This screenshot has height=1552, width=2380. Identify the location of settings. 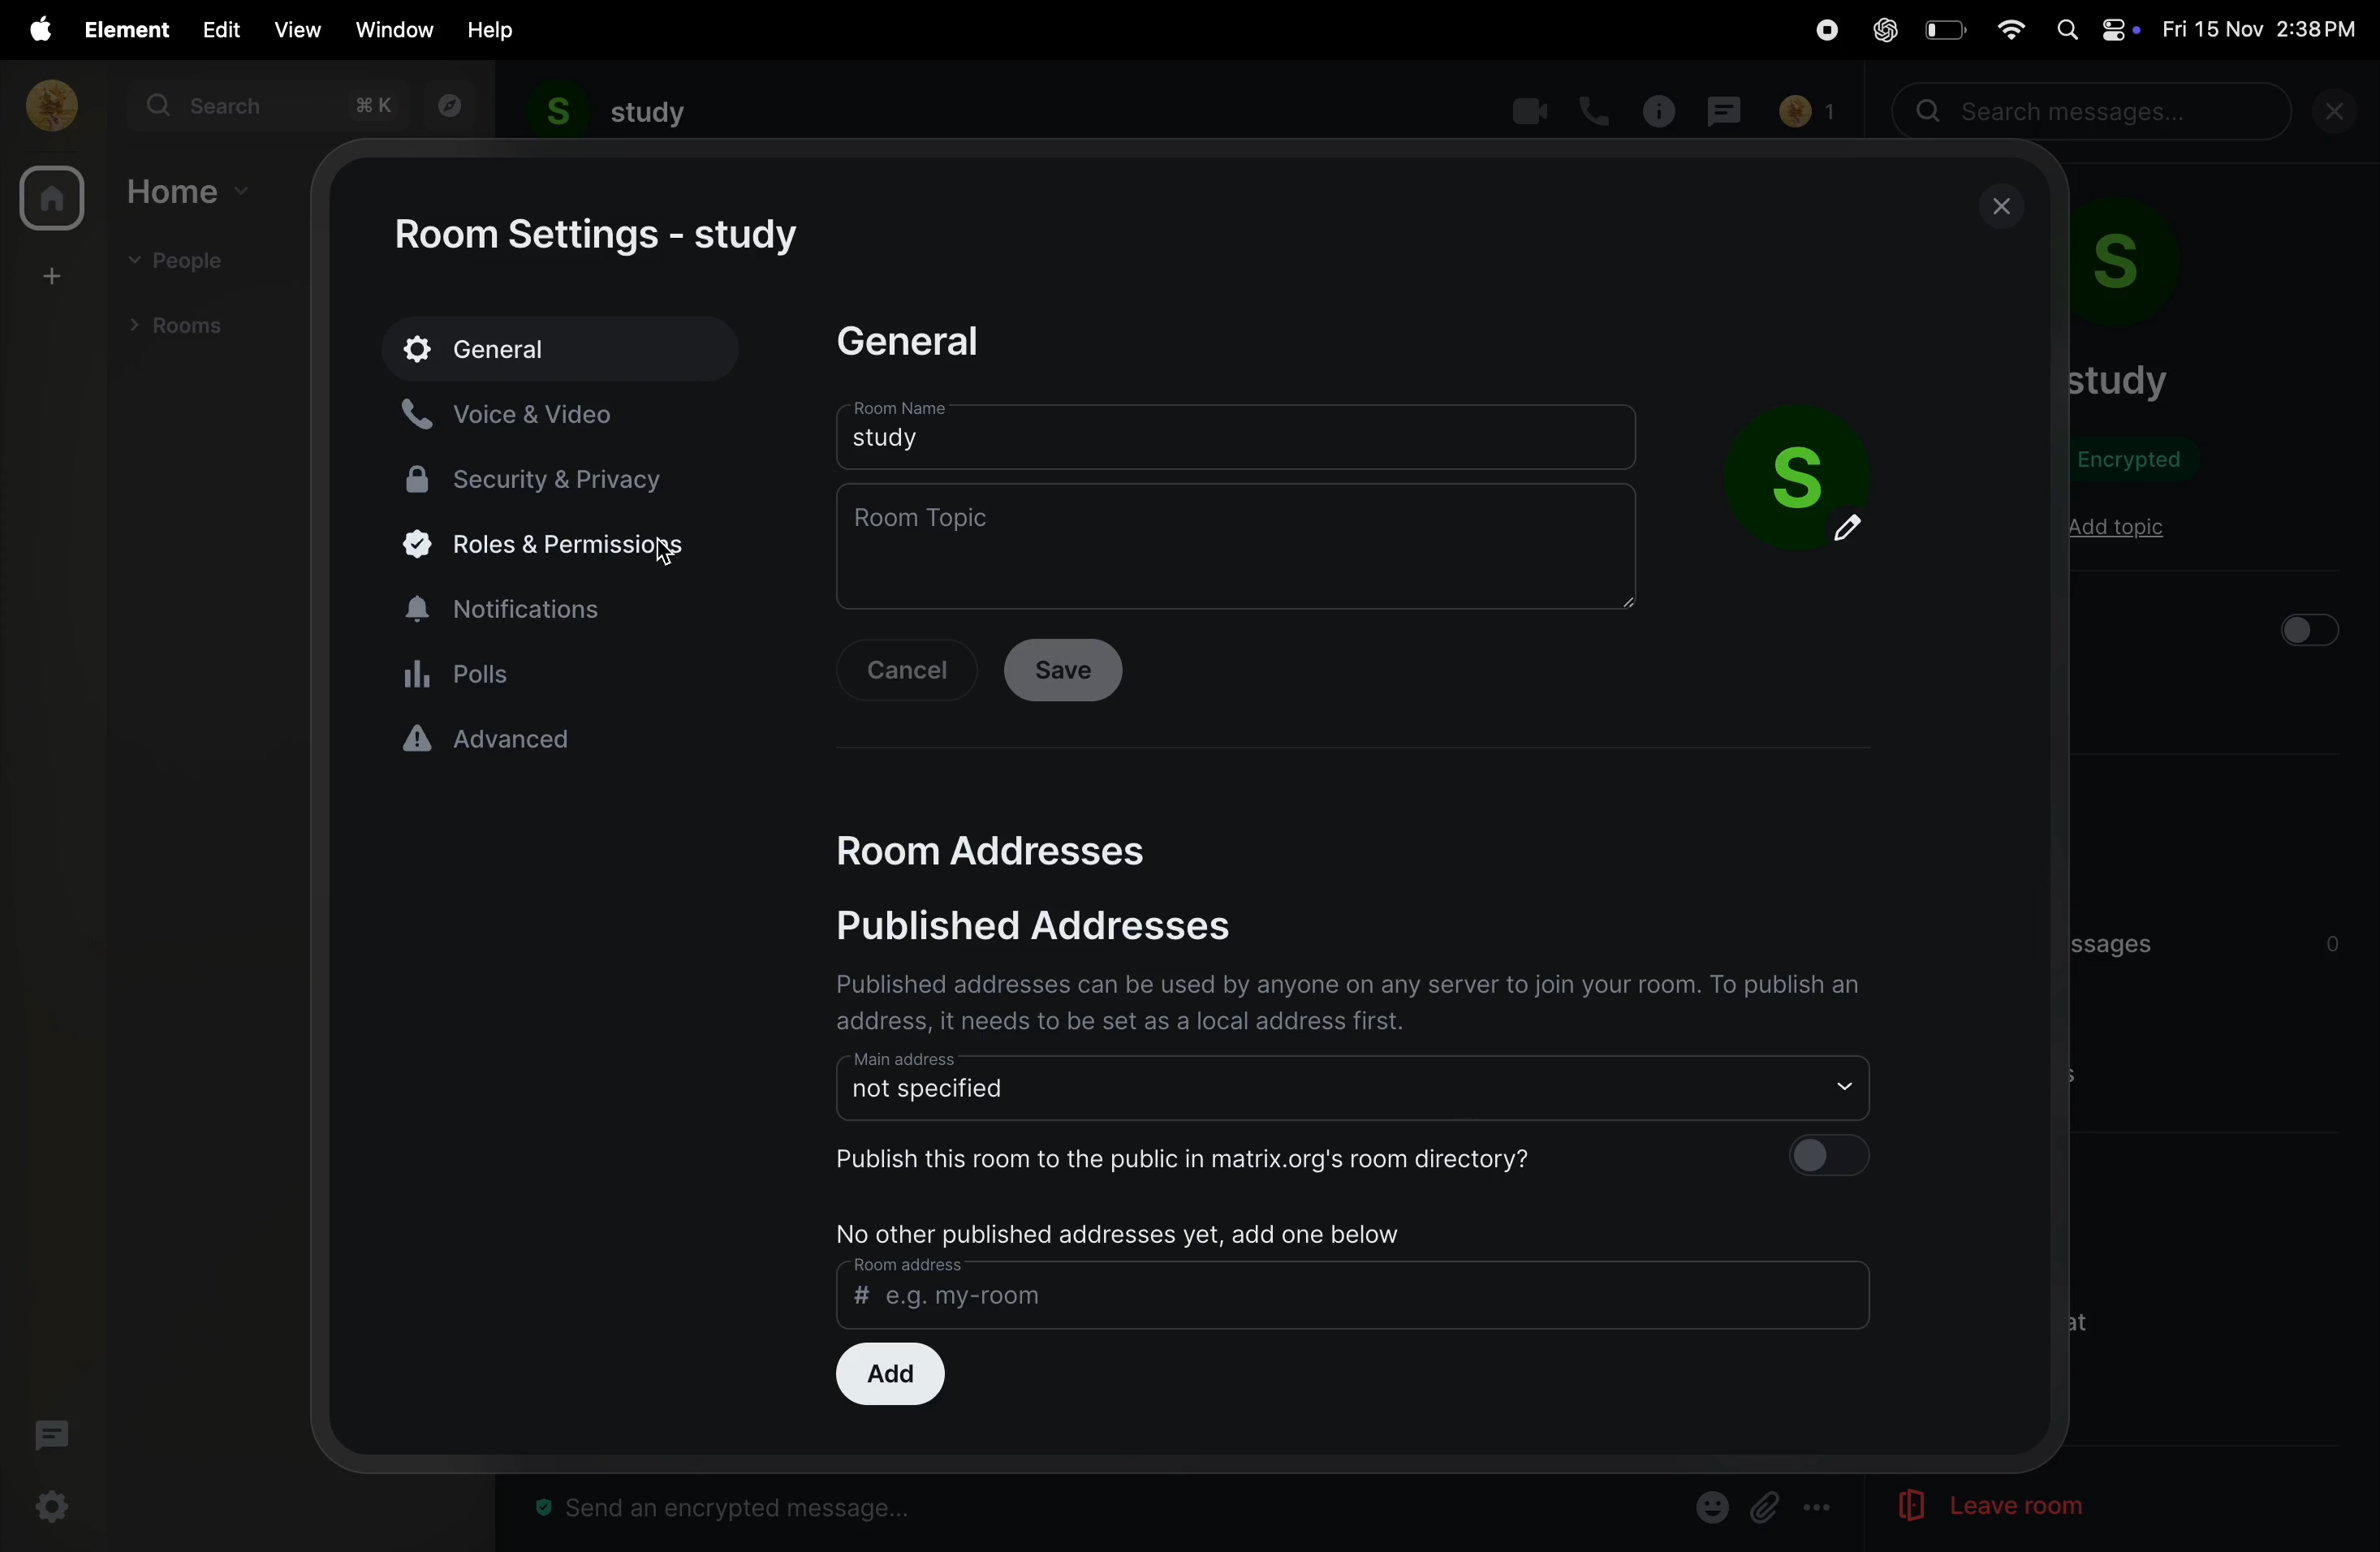
(55, 1508).